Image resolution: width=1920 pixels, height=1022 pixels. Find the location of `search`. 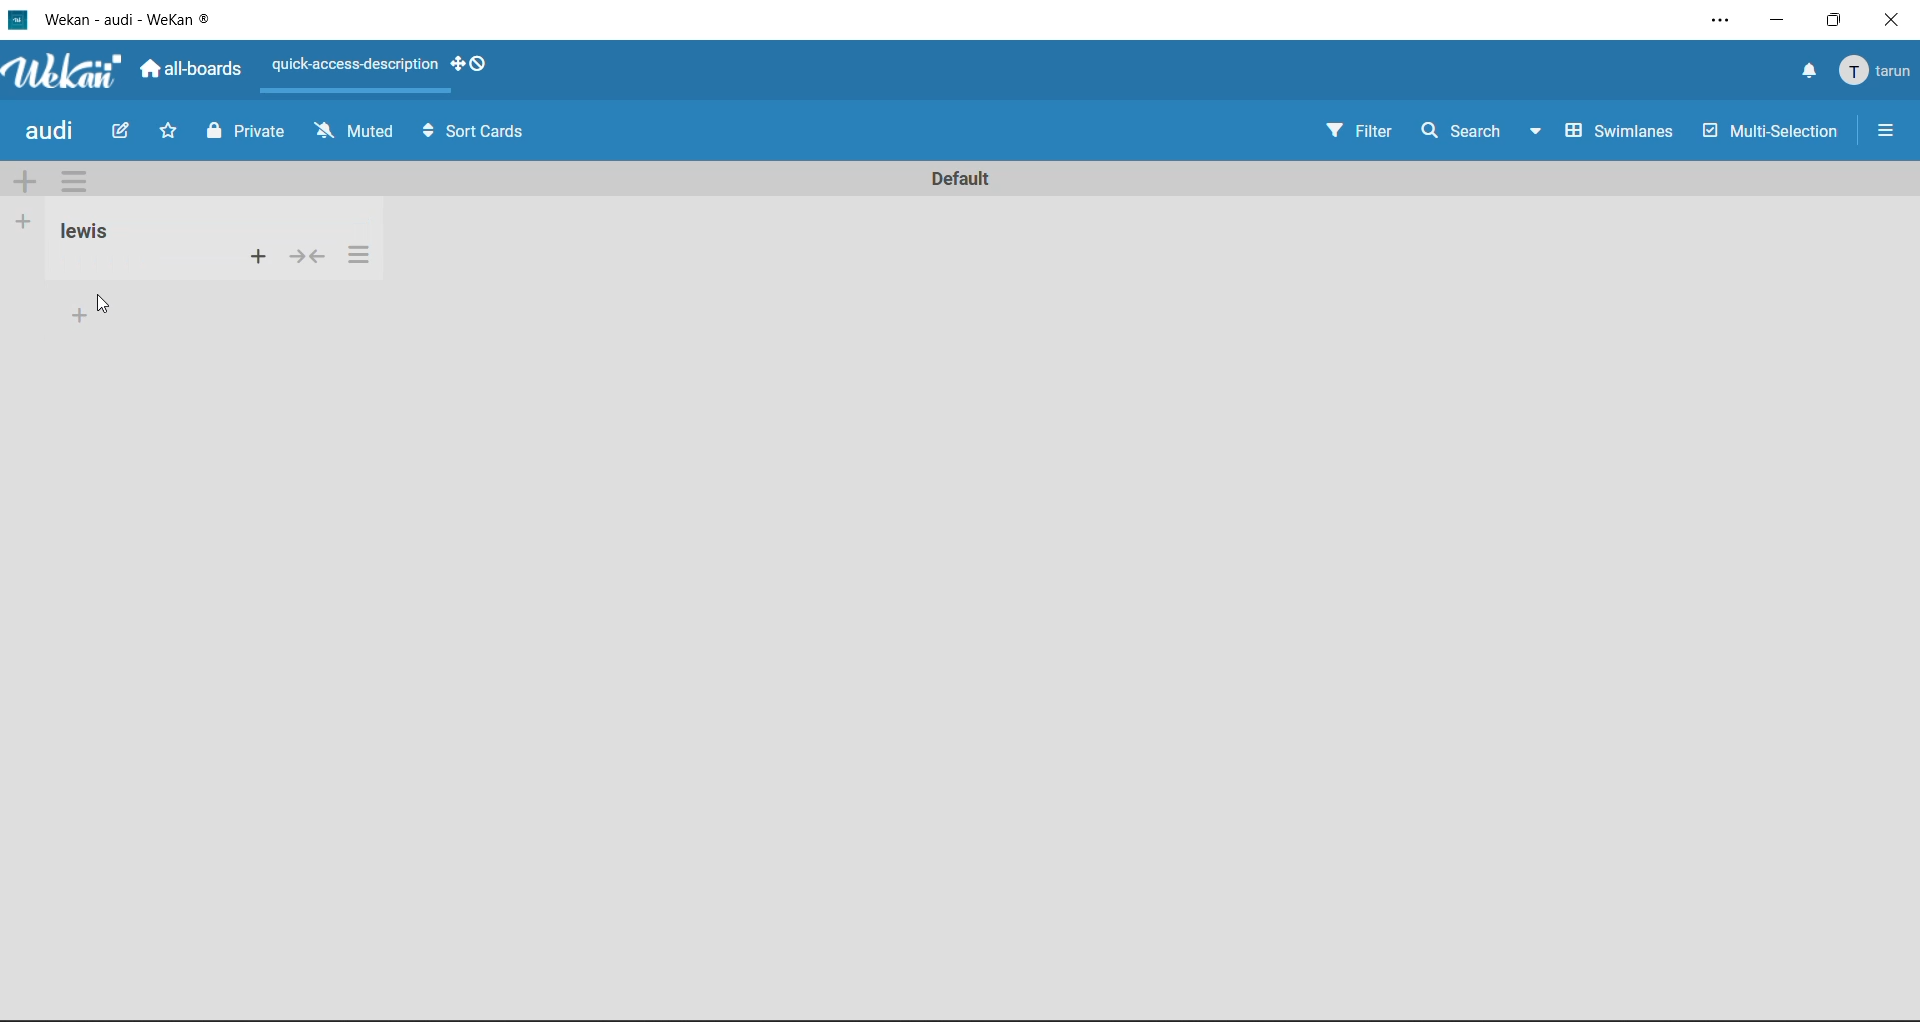

search is located at coordinates (1455, 130).